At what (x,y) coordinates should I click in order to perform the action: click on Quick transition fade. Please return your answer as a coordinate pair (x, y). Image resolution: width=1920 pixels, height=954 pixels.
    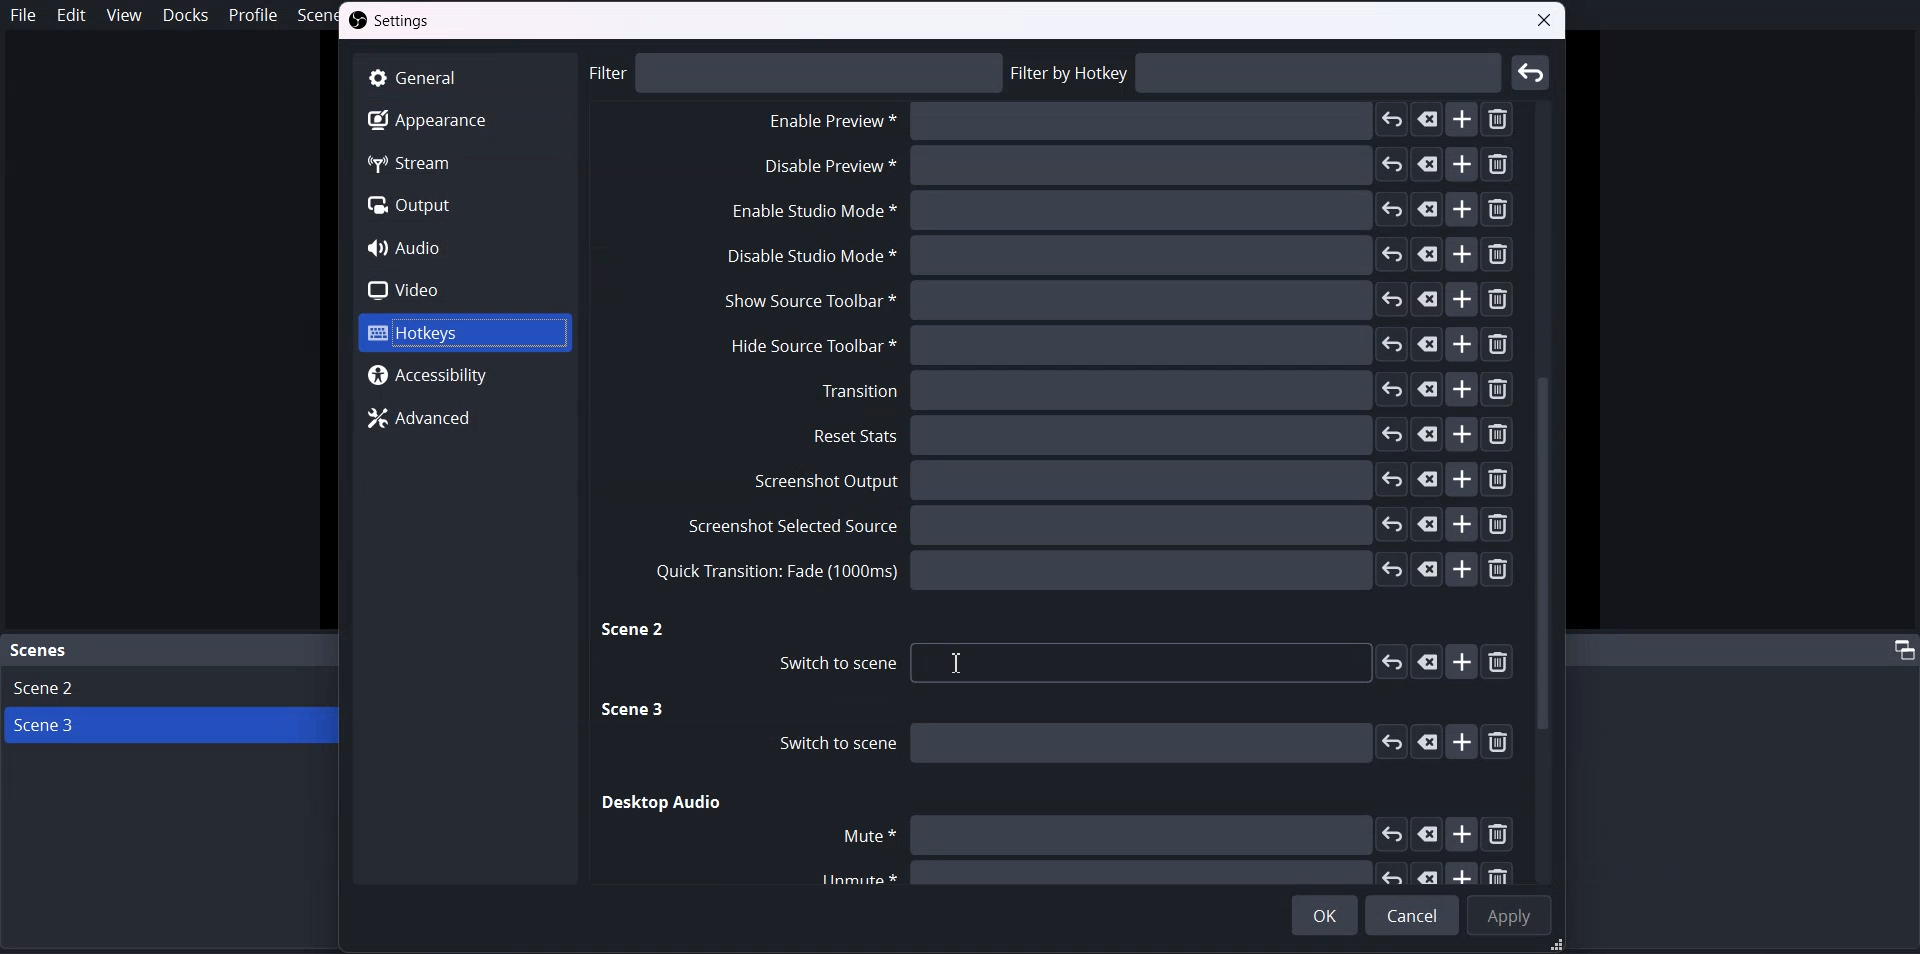
    Looking at the image, I should click on (1081, 570).